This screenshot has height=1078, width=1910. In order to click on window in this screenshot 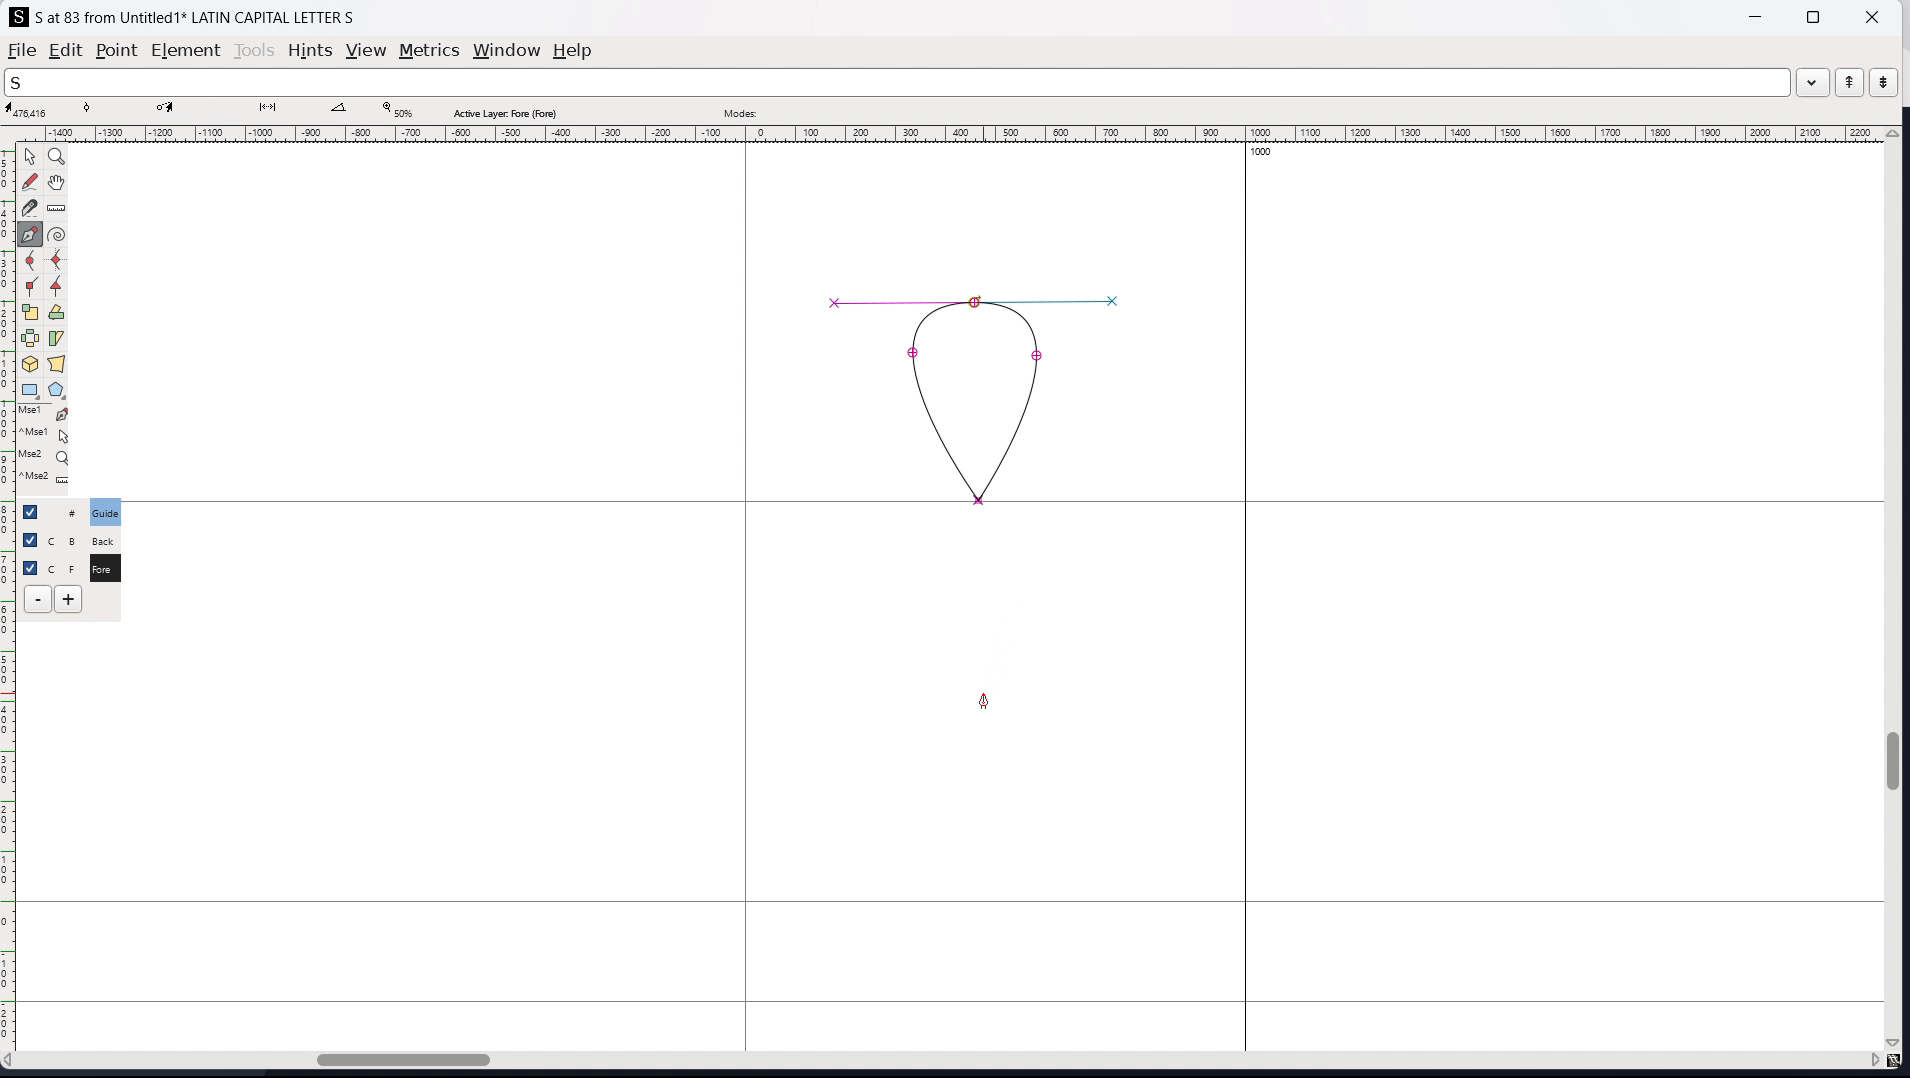, I will do `click(506, 51)`.